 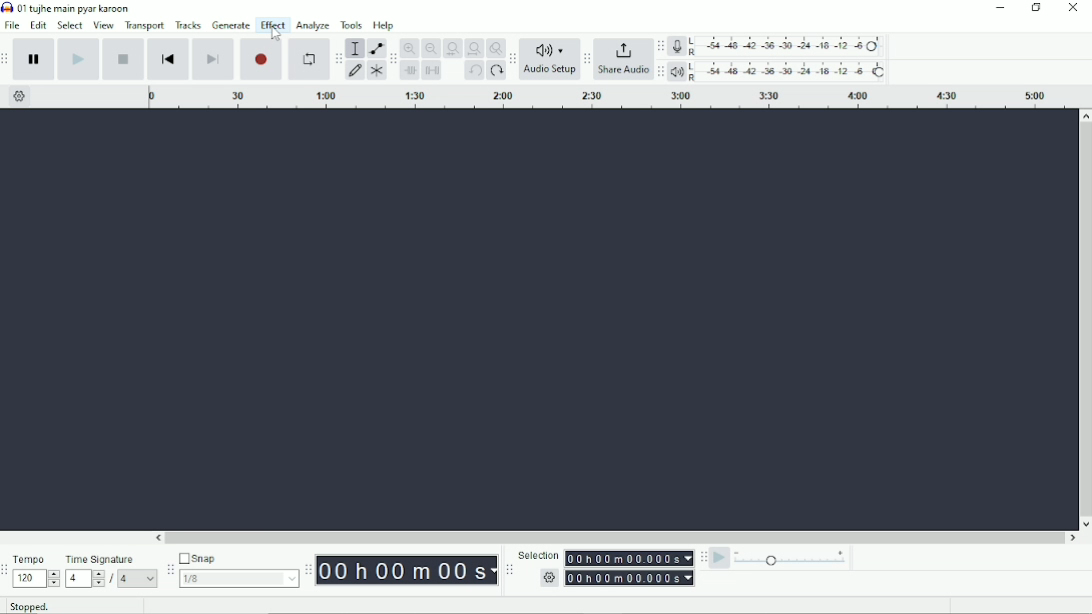 I want to click on Undo, so click(x=475, y=71).